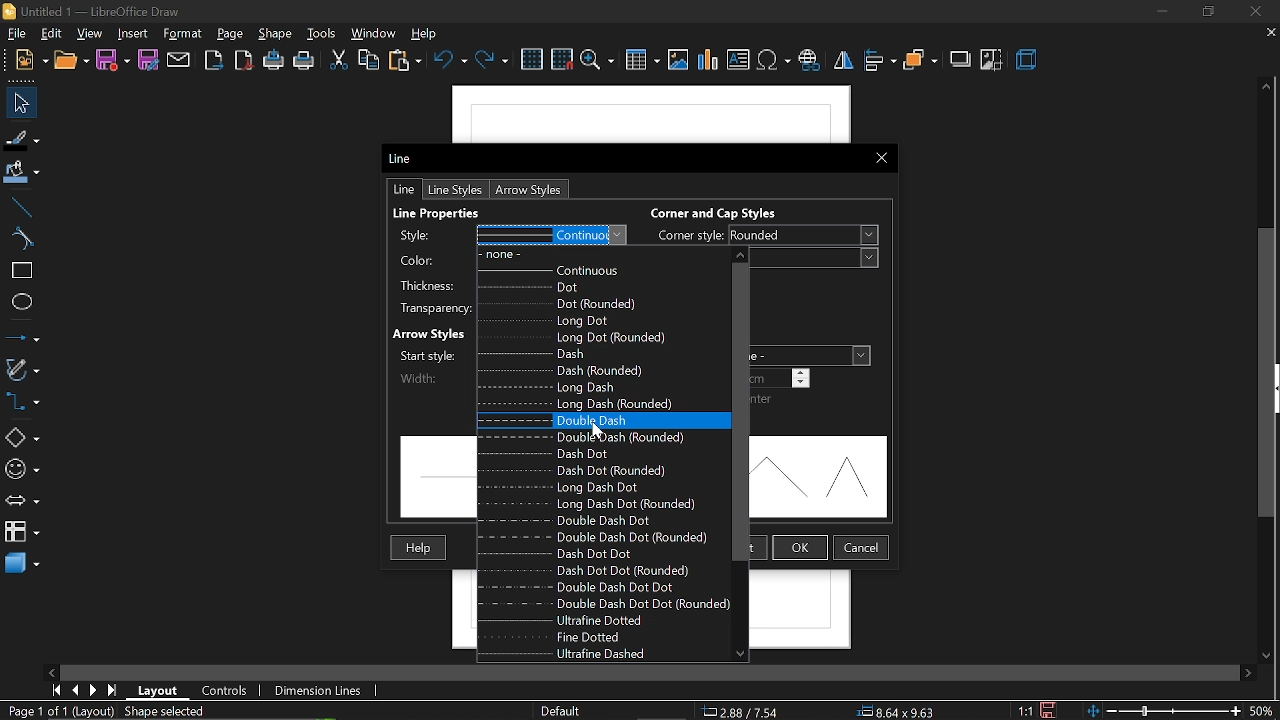 This screenshot has width=1280, height=720. I want to click on end width, so click(784, 377).